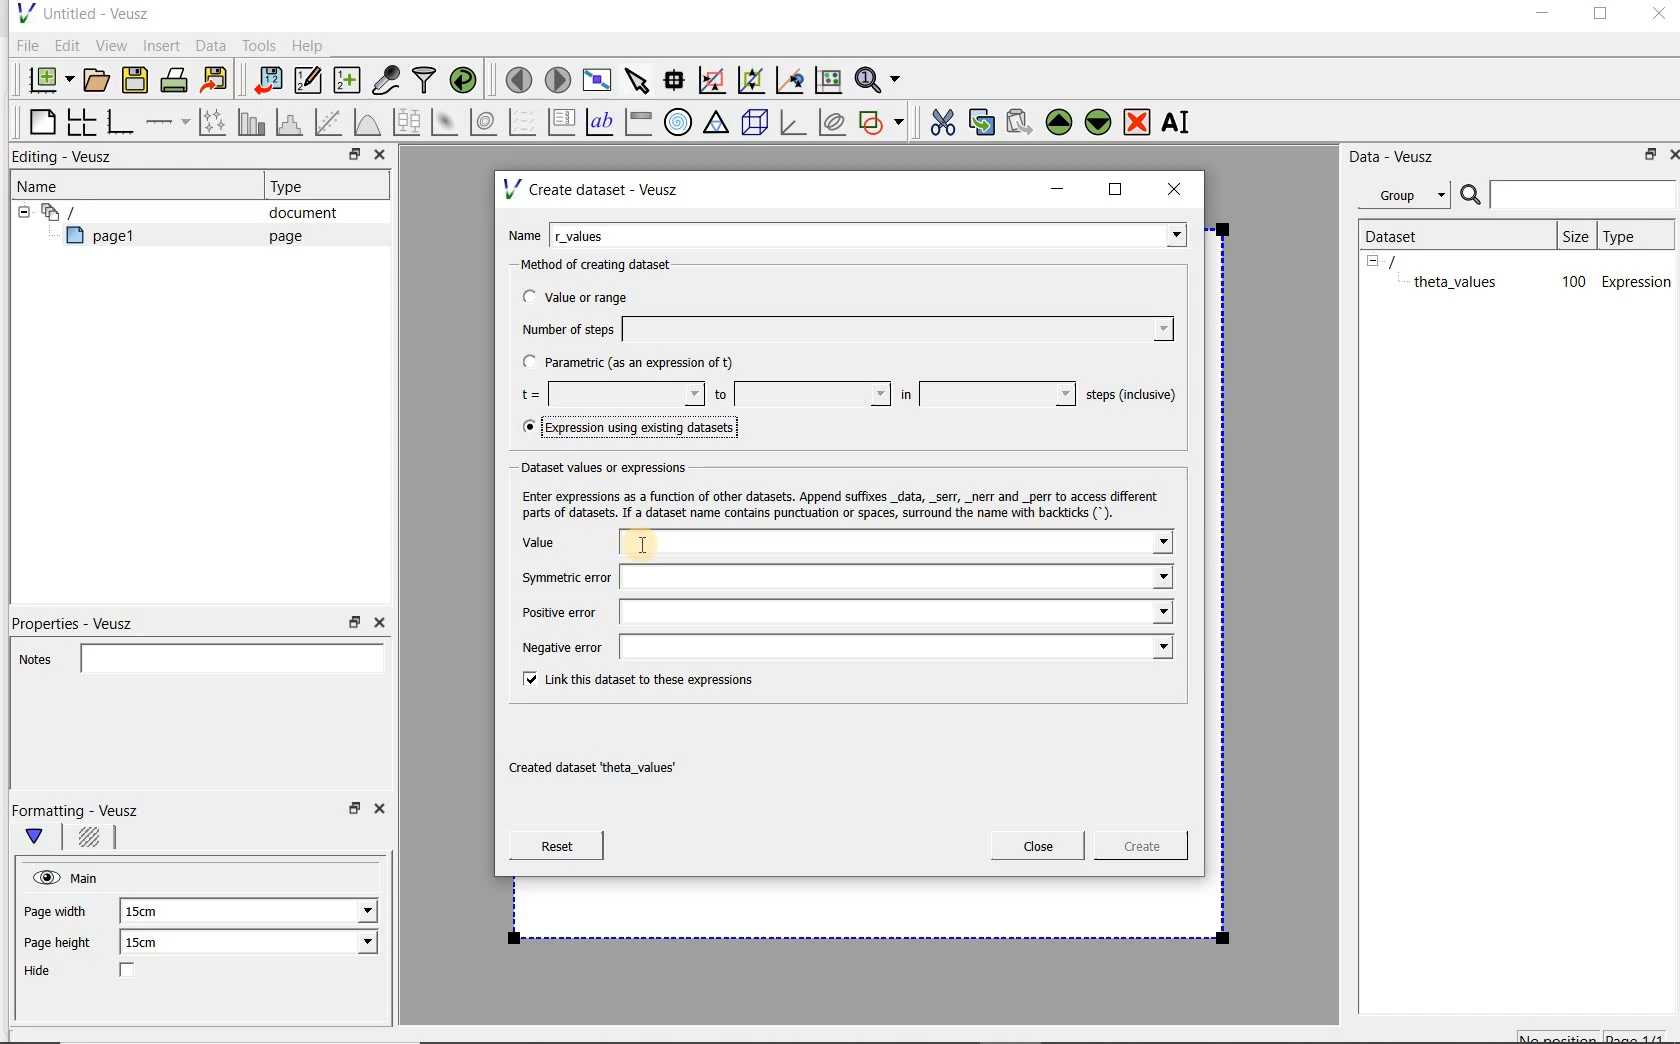  What do you see at coordinates (643, 428) in the screenshot?
I see `(® Expression using existing datasets` at bounding box center [643, 428].